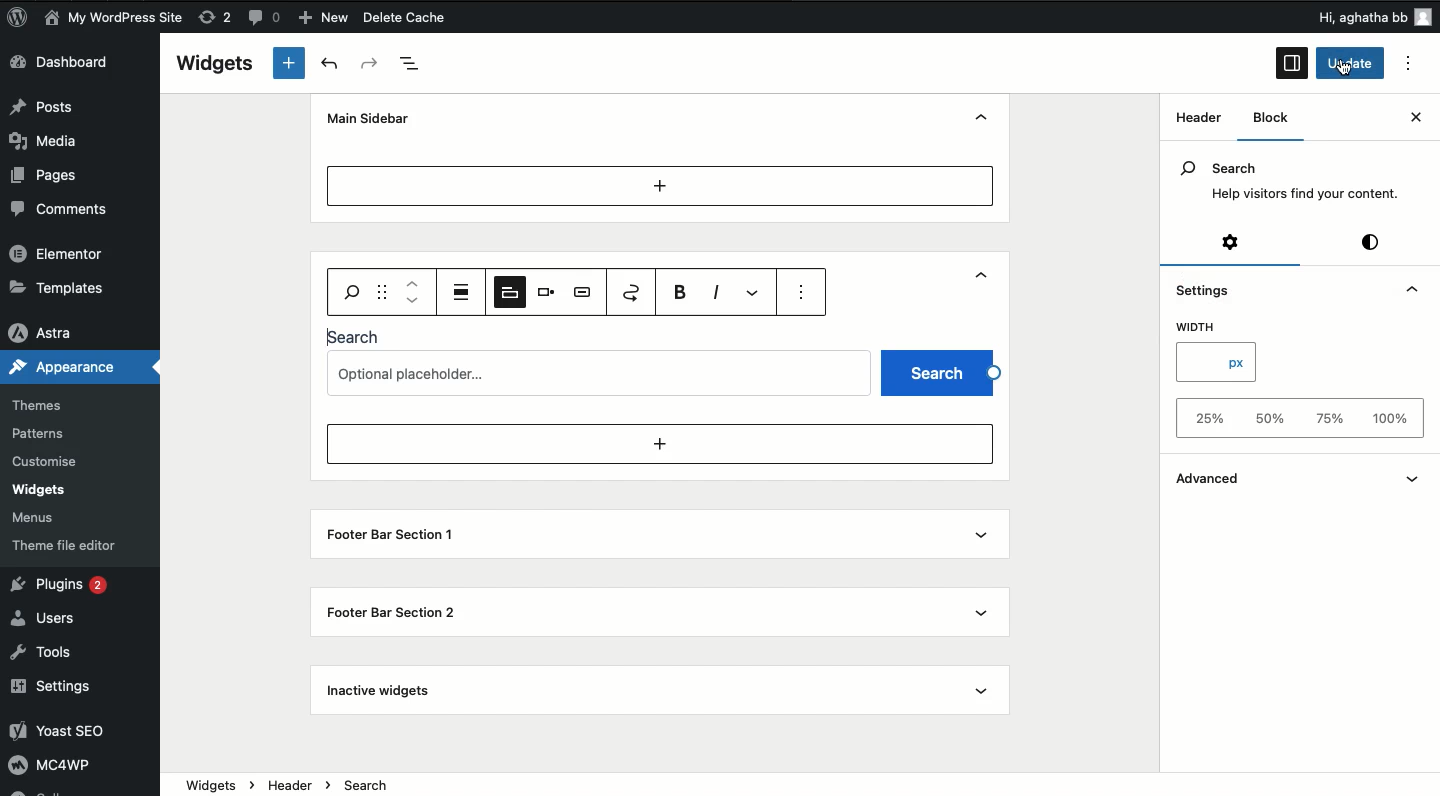  What do you see at coordinates (44, 515) in the screenshot?
I see `Menus` at bounding box center [44, 515].